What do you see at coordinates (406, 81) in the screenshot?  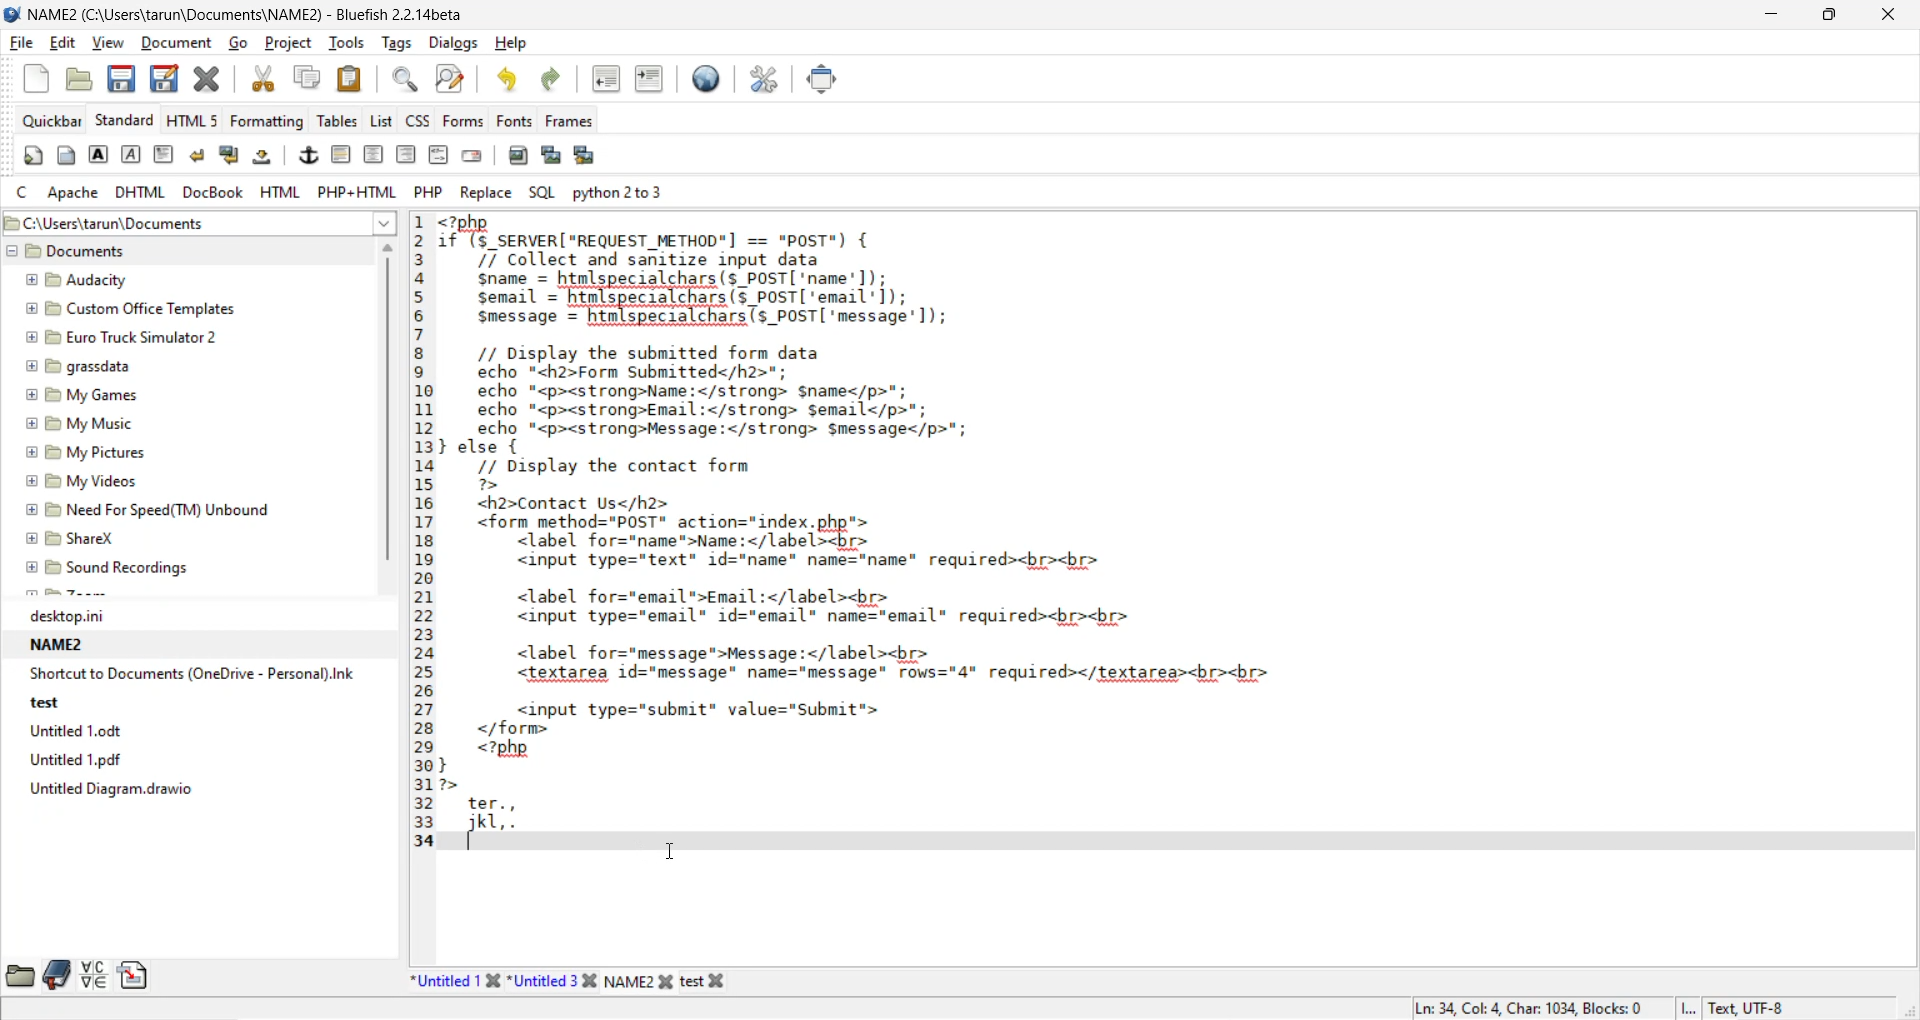 I see `find` at bounding box center [406, 81].